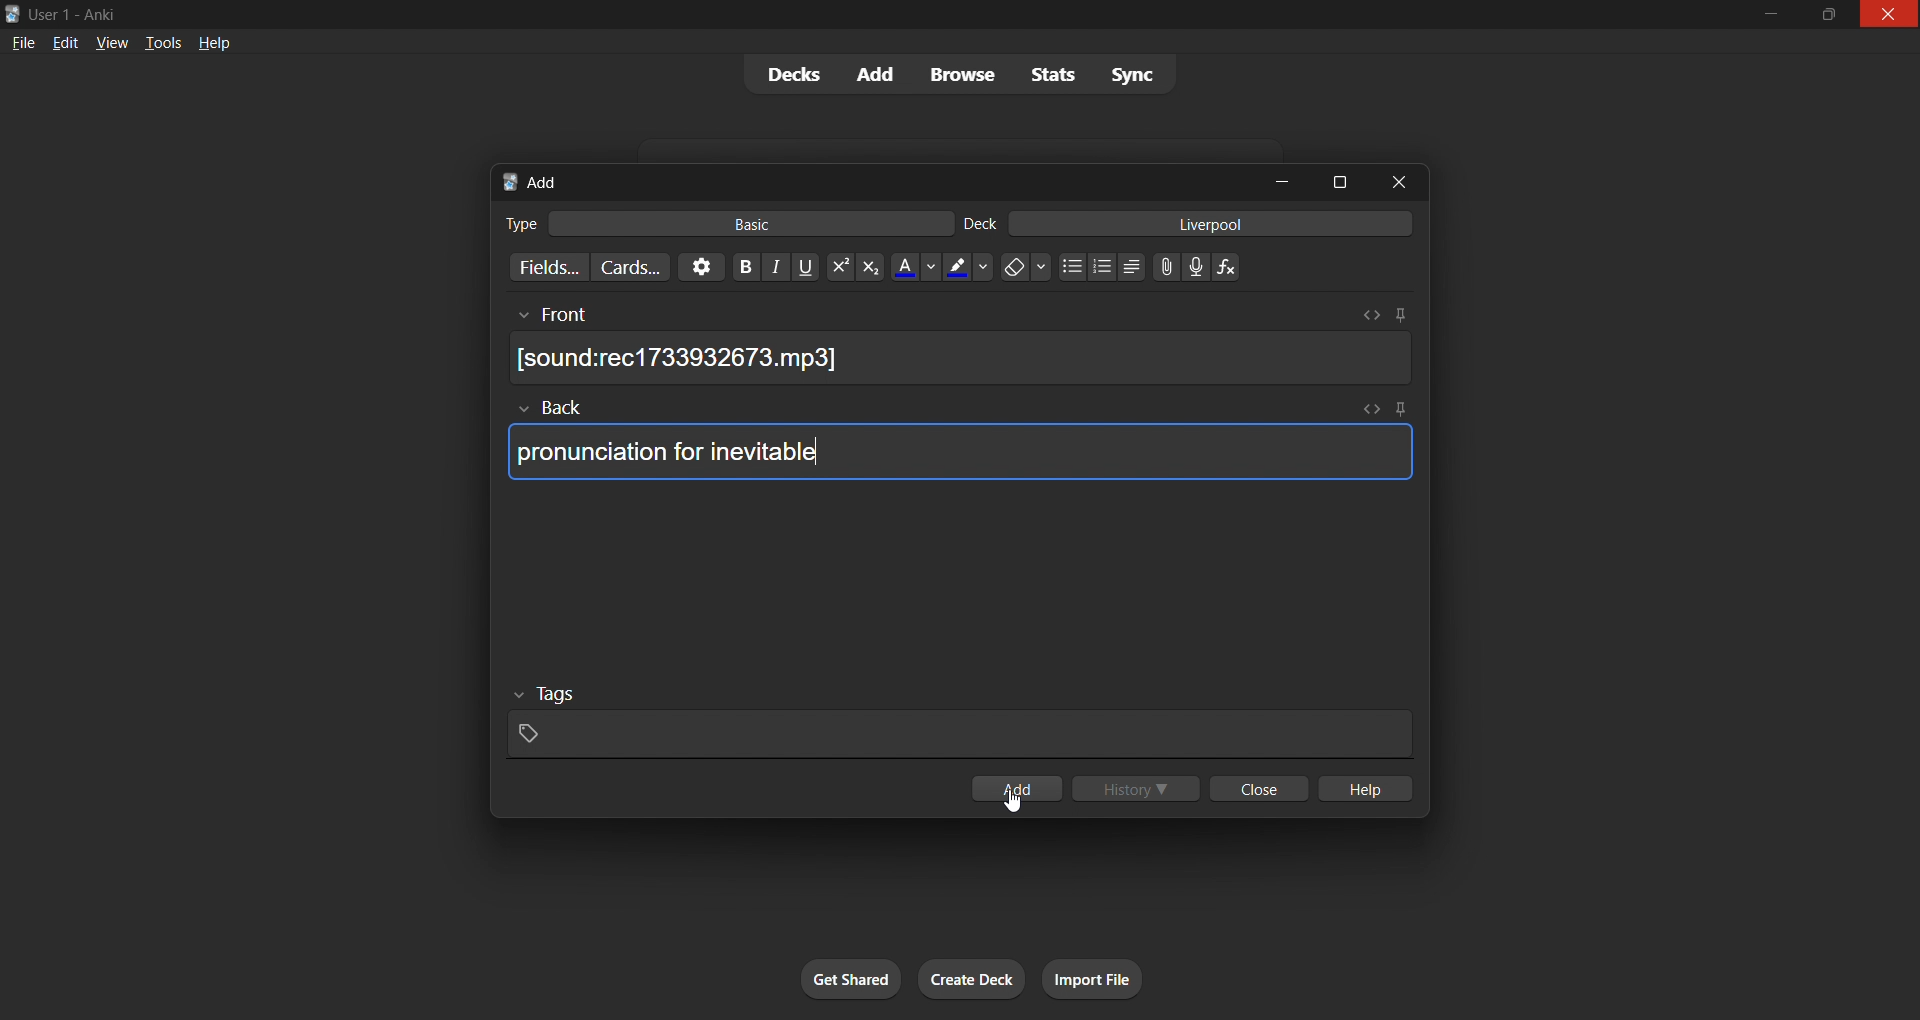  Describe the element at coordinates (838, 14) in the screenshot. I see `windows title bar` at that location.